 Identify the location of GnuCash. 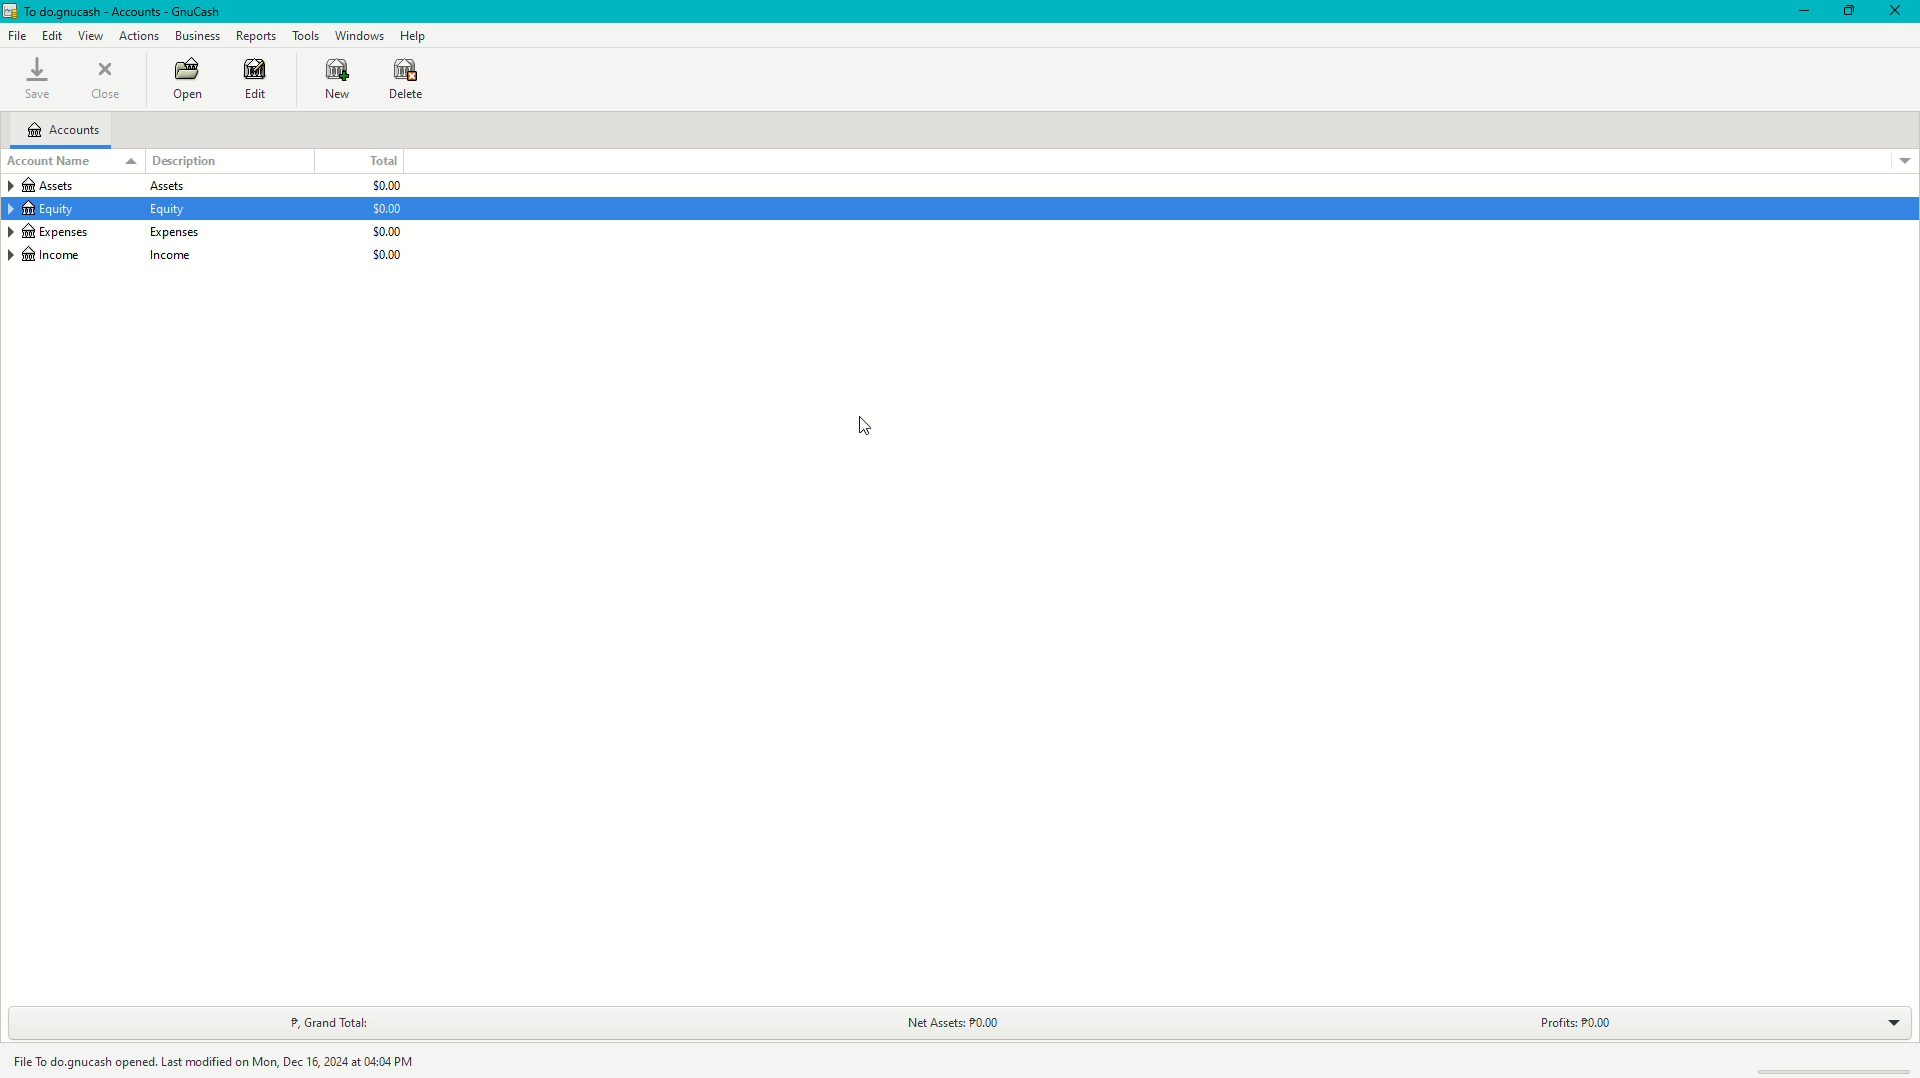
(113, 12).